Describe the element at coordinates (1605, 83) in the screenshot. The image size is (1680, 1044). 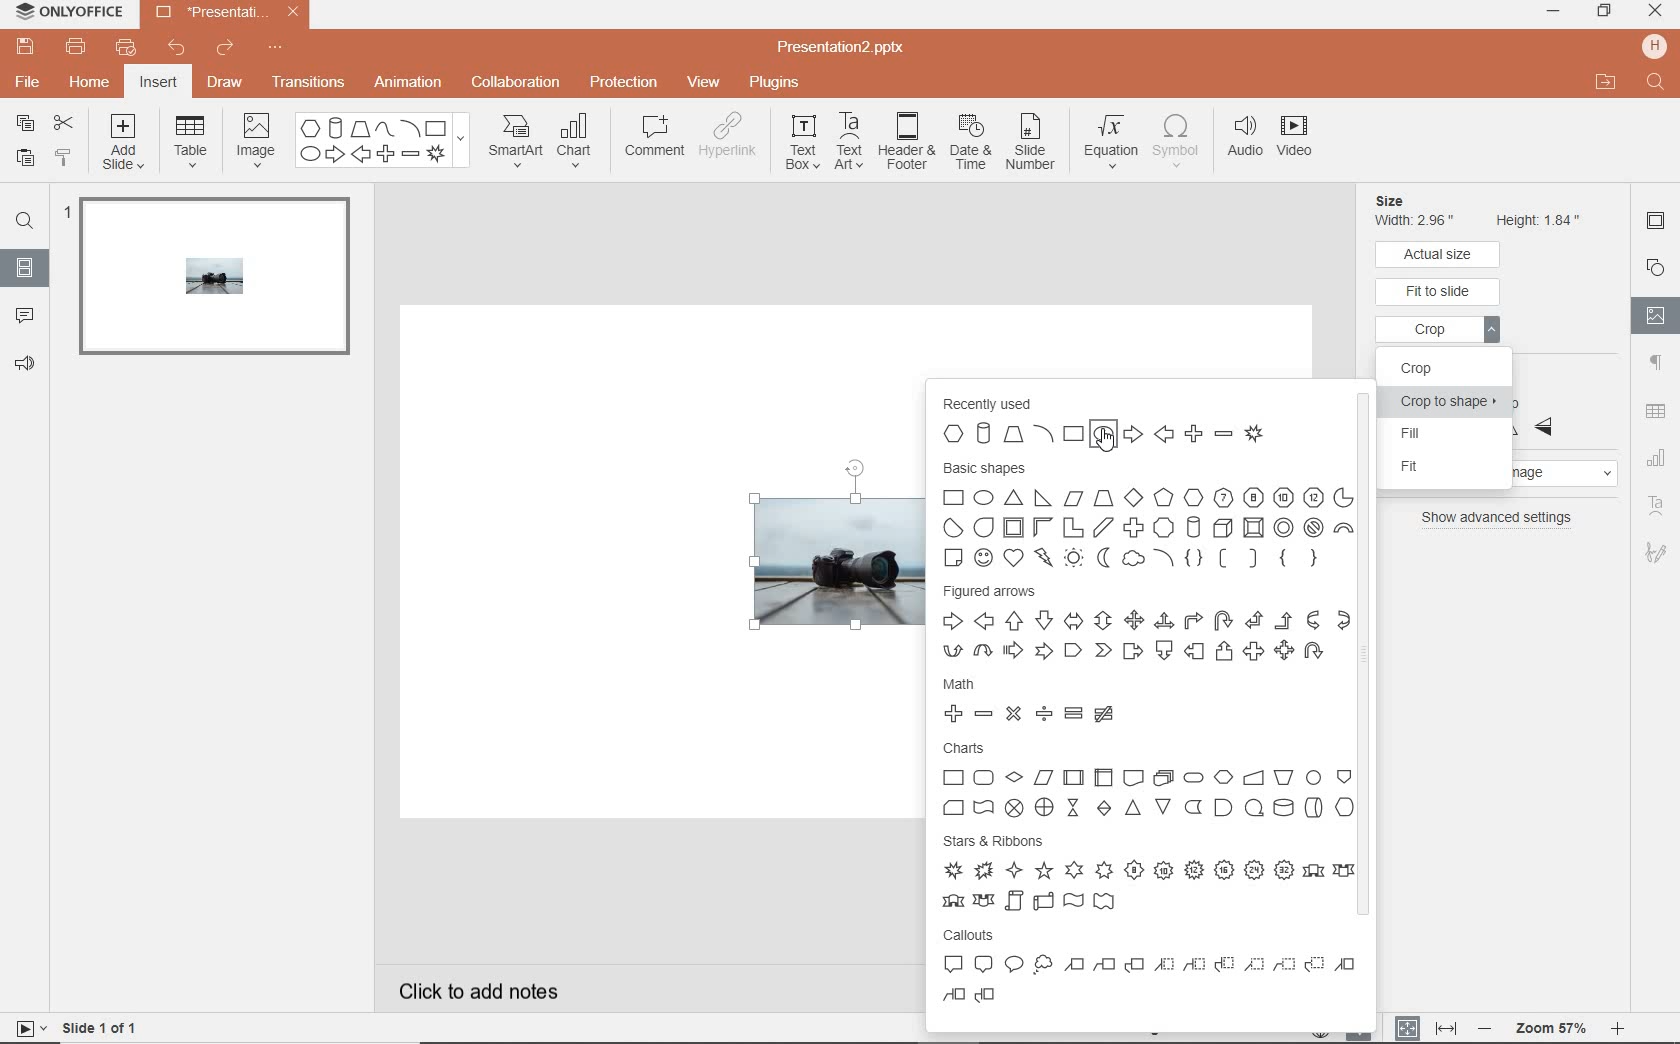
I see `open file location` at that location.